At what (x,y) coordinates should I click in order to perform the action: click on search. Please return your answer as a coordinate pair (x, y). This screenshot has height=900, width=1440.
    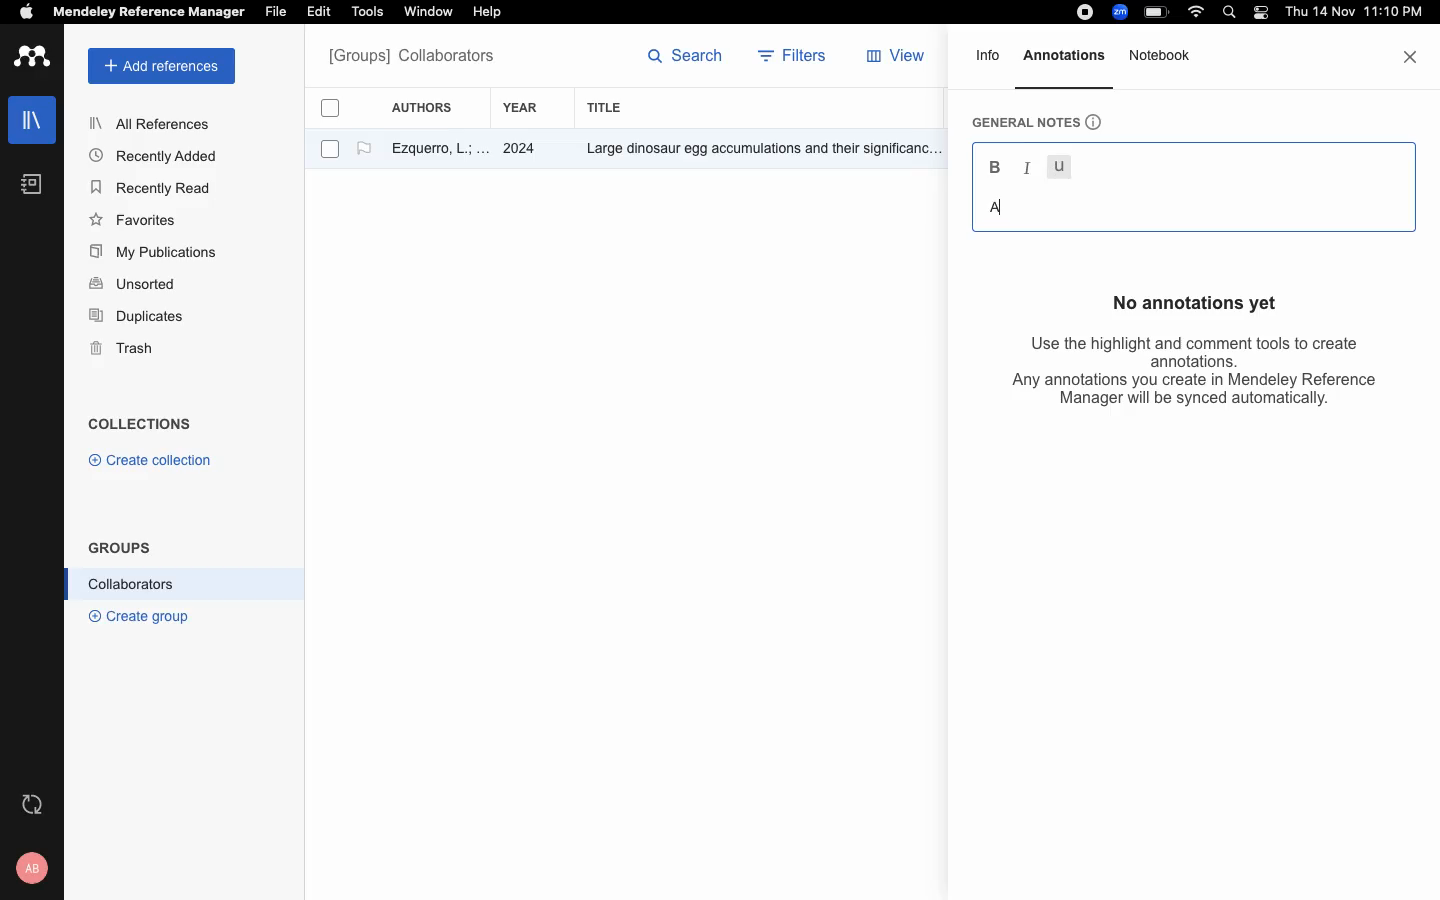
    Looking at the image, I should click on (686, 60).